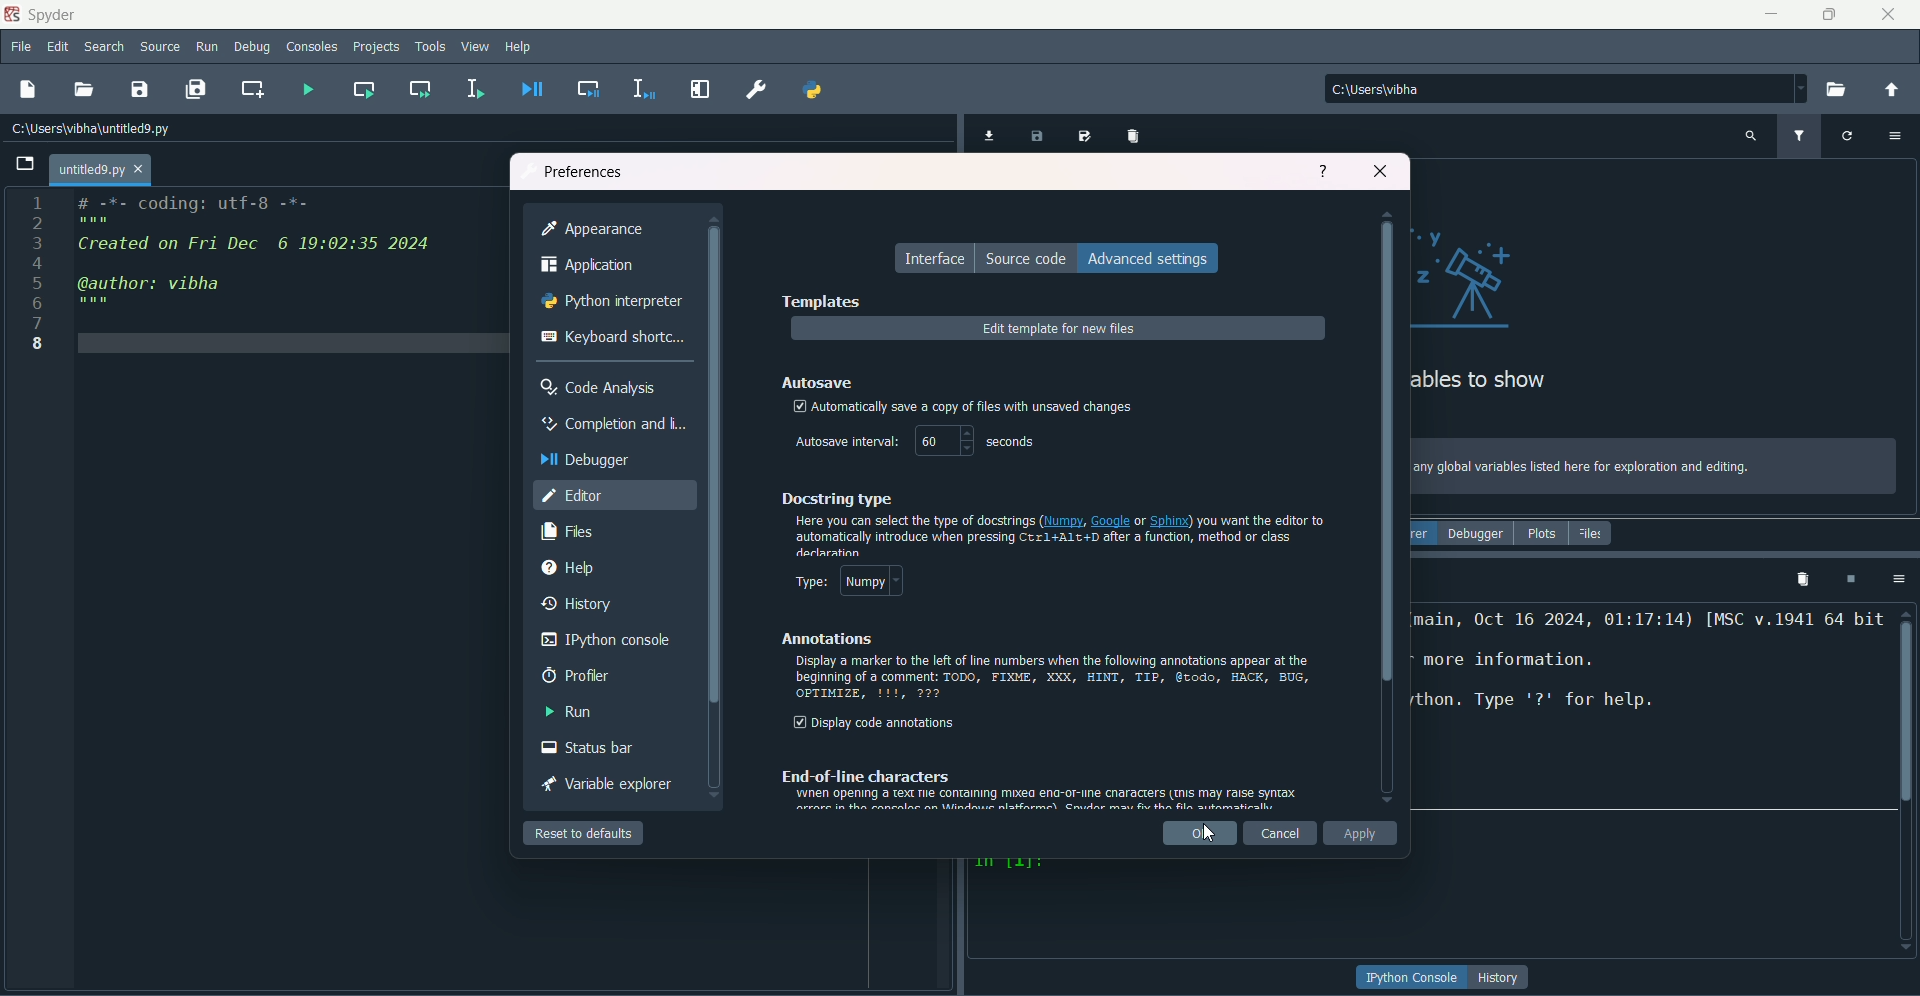 This screenshot has height=996, width=1920. Describe the element at coordinates (821, 640) in the screenshot. I see `annotations` at that location.